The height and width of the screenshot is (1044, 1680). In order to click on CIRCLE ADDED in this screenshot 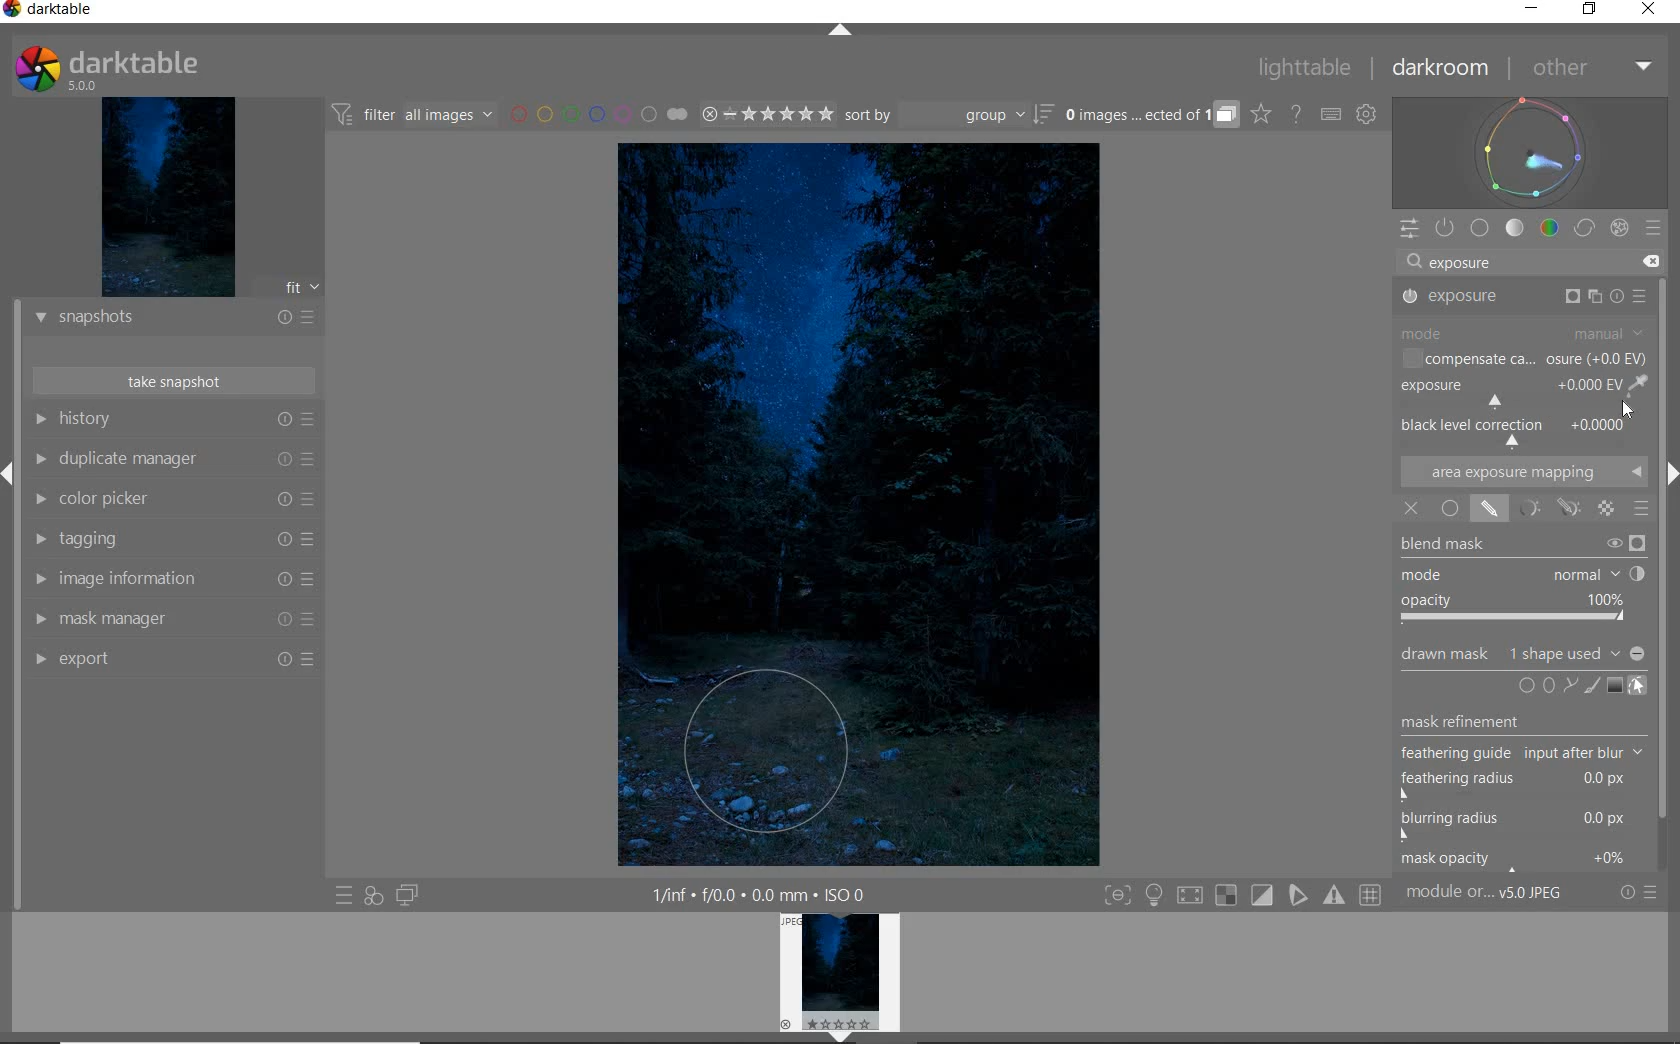, I will do `click(763, 757)`.